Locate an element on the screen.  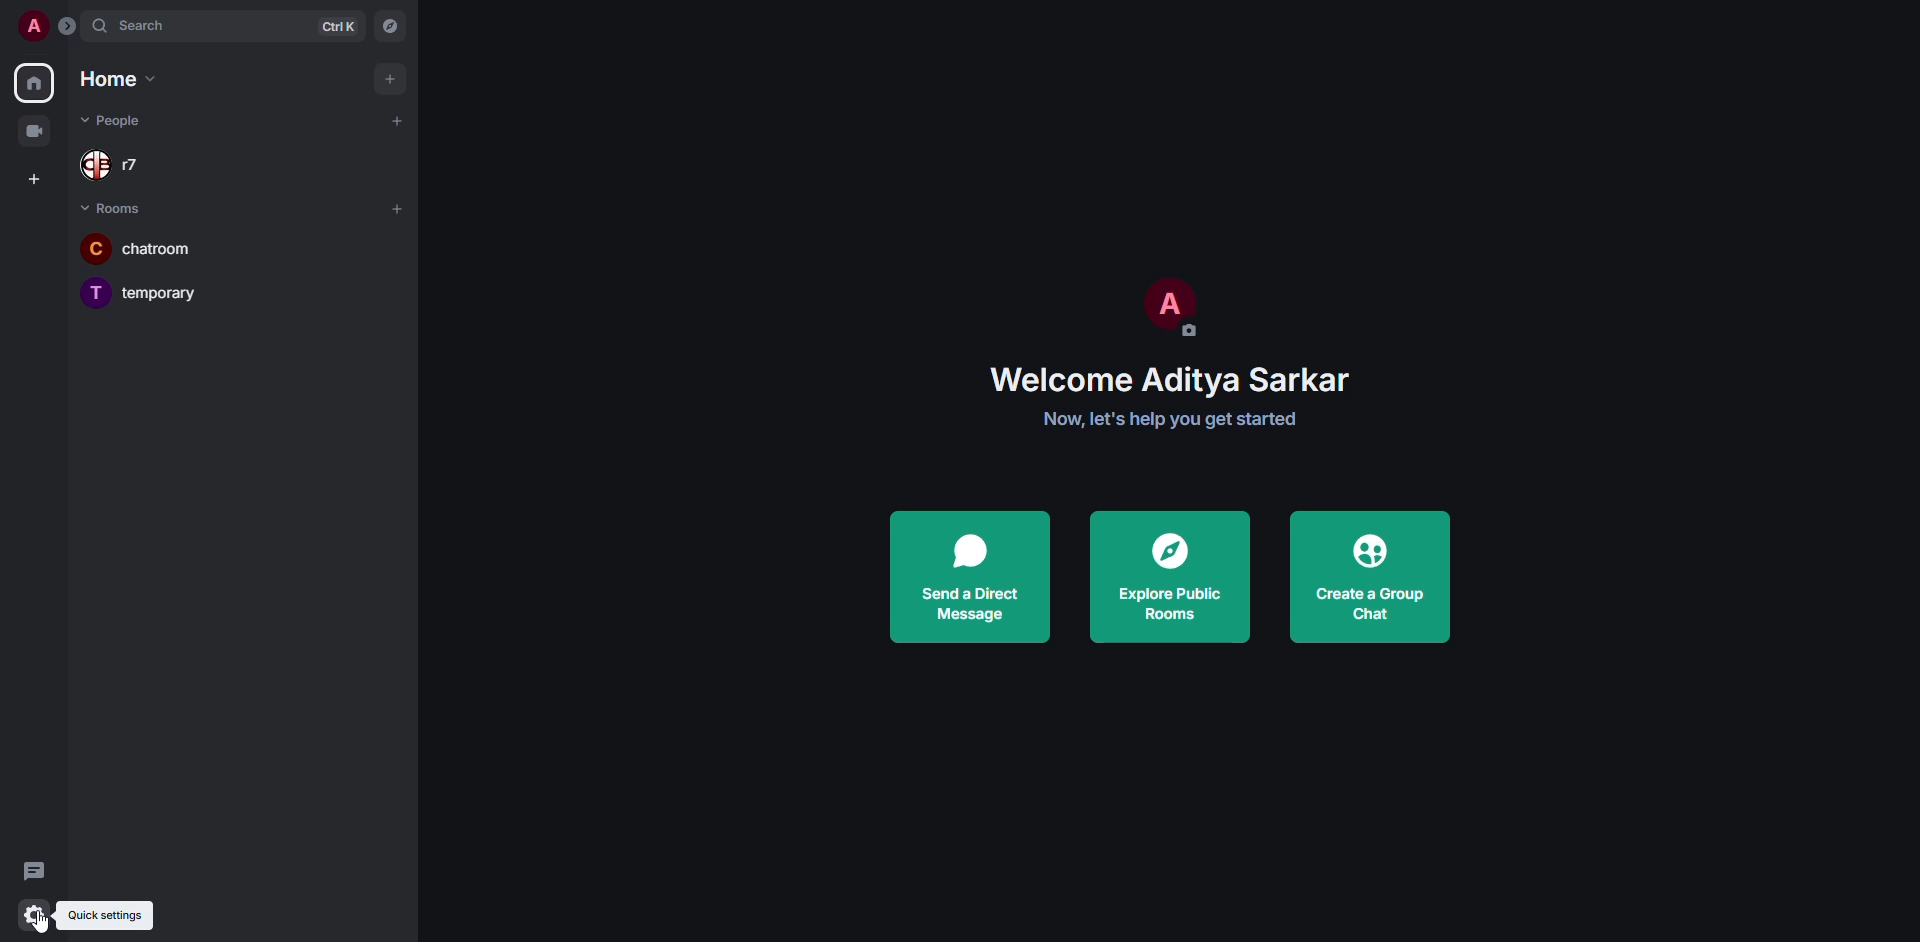
ctrl K is located at coordinates (340, 26).